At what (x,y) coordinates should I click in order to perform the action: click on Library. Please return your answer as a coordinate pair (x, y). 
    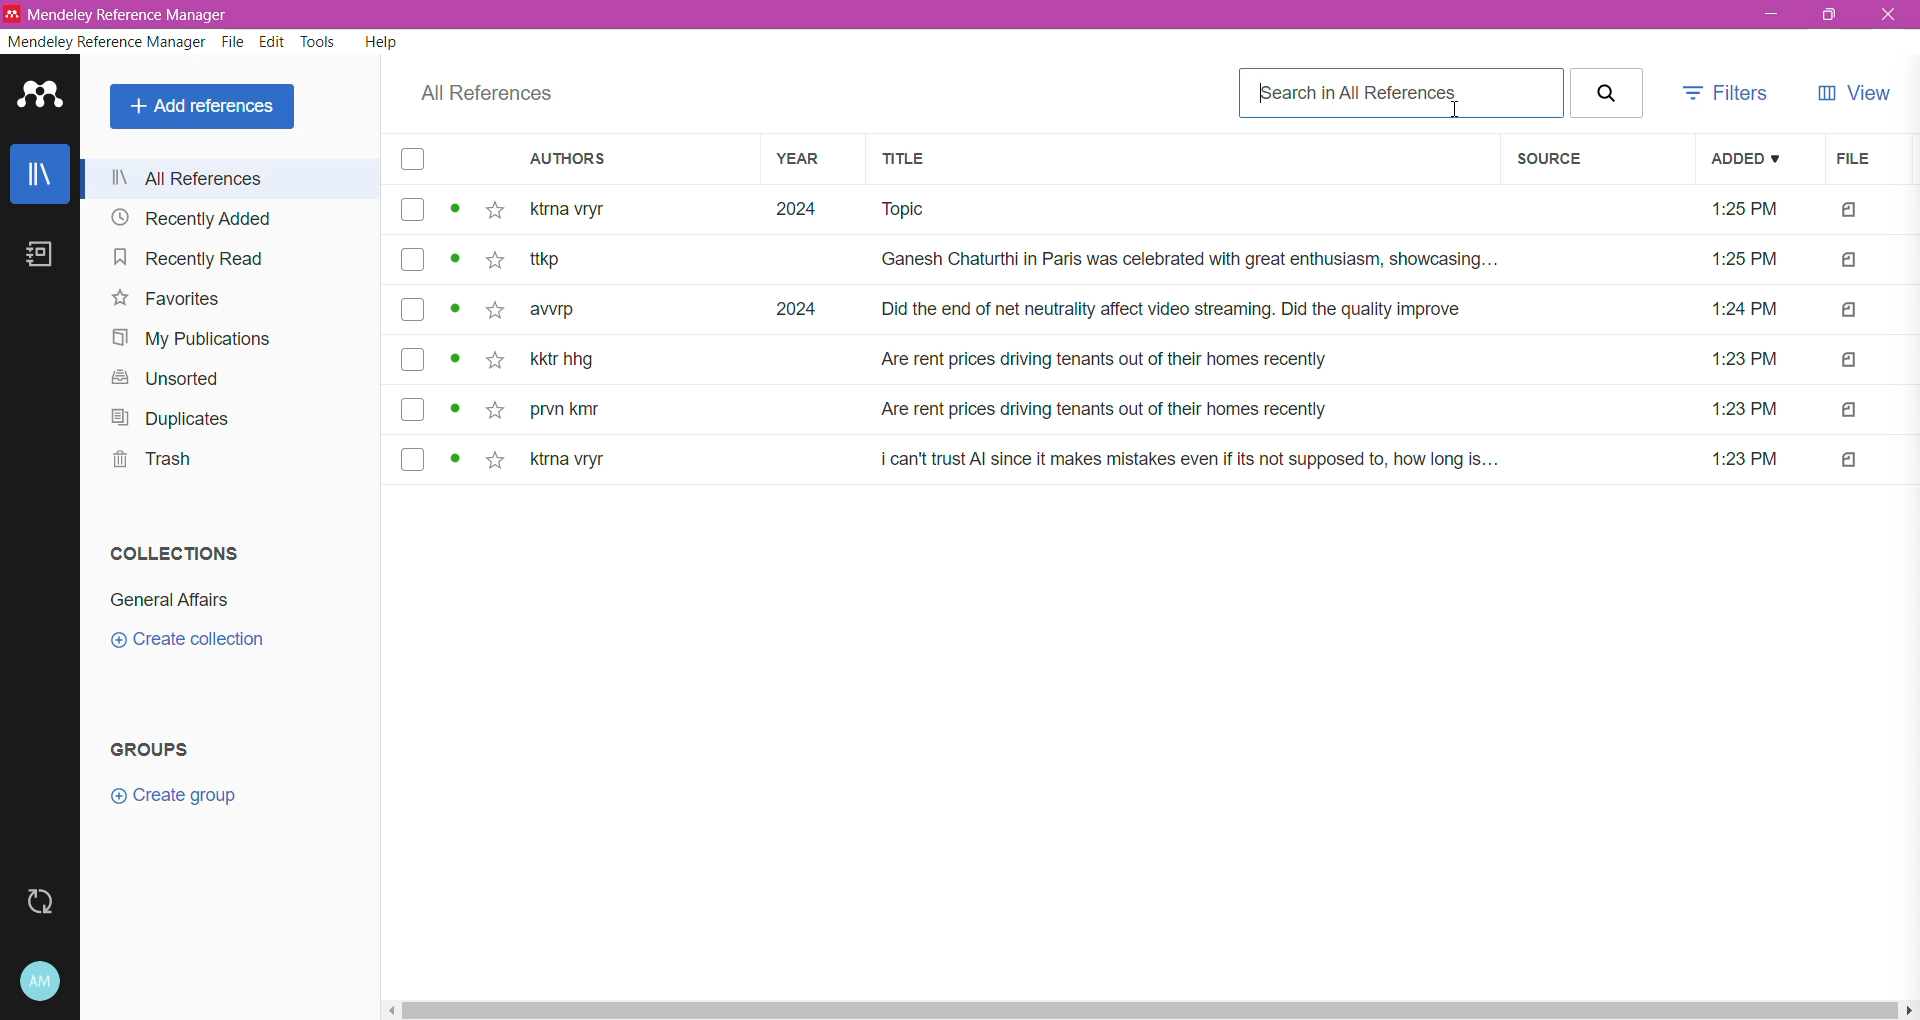
    Looking at the image, I should click on (41, 177).